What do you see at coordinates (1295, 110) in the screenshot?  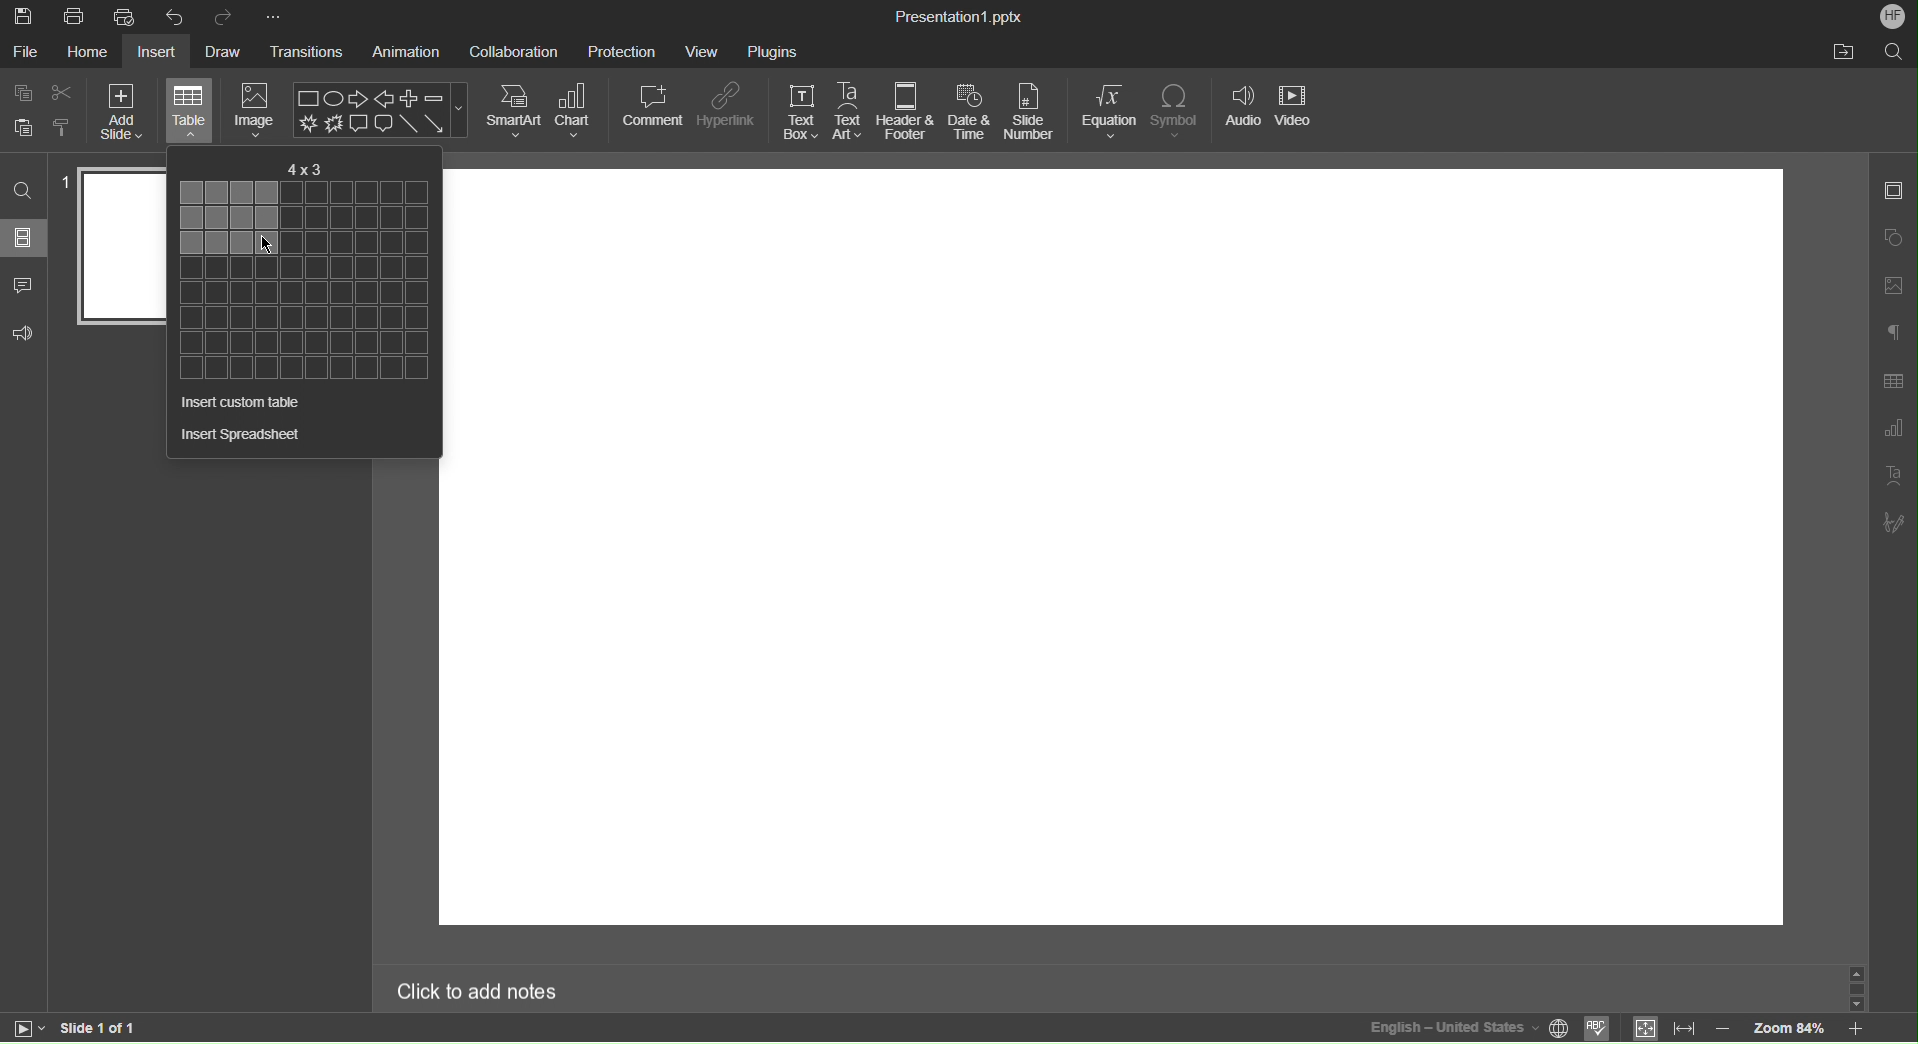 I see `Video` at bounding box center [1295, 110].